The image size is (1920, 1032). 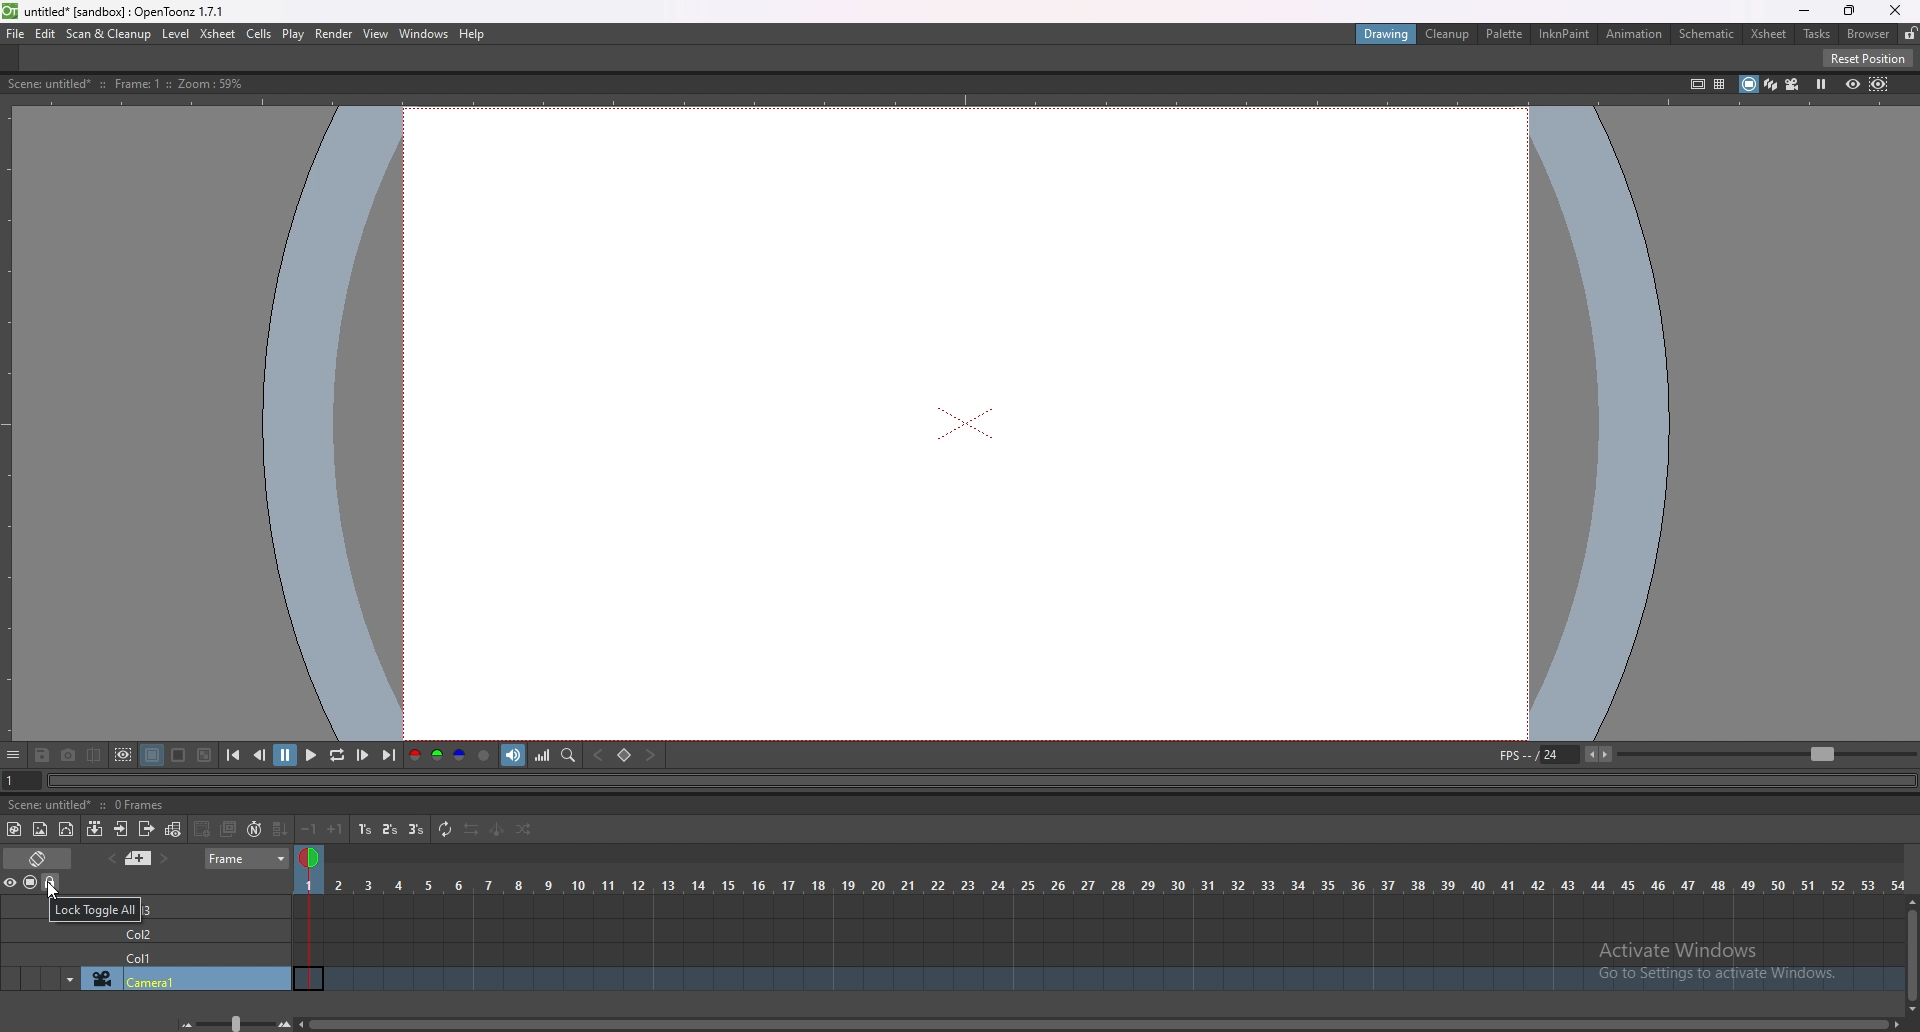 What do you see at coordinates (1100, 981) in the screenshot?
I see `camera timeline` at bounding box center [1100, 981].